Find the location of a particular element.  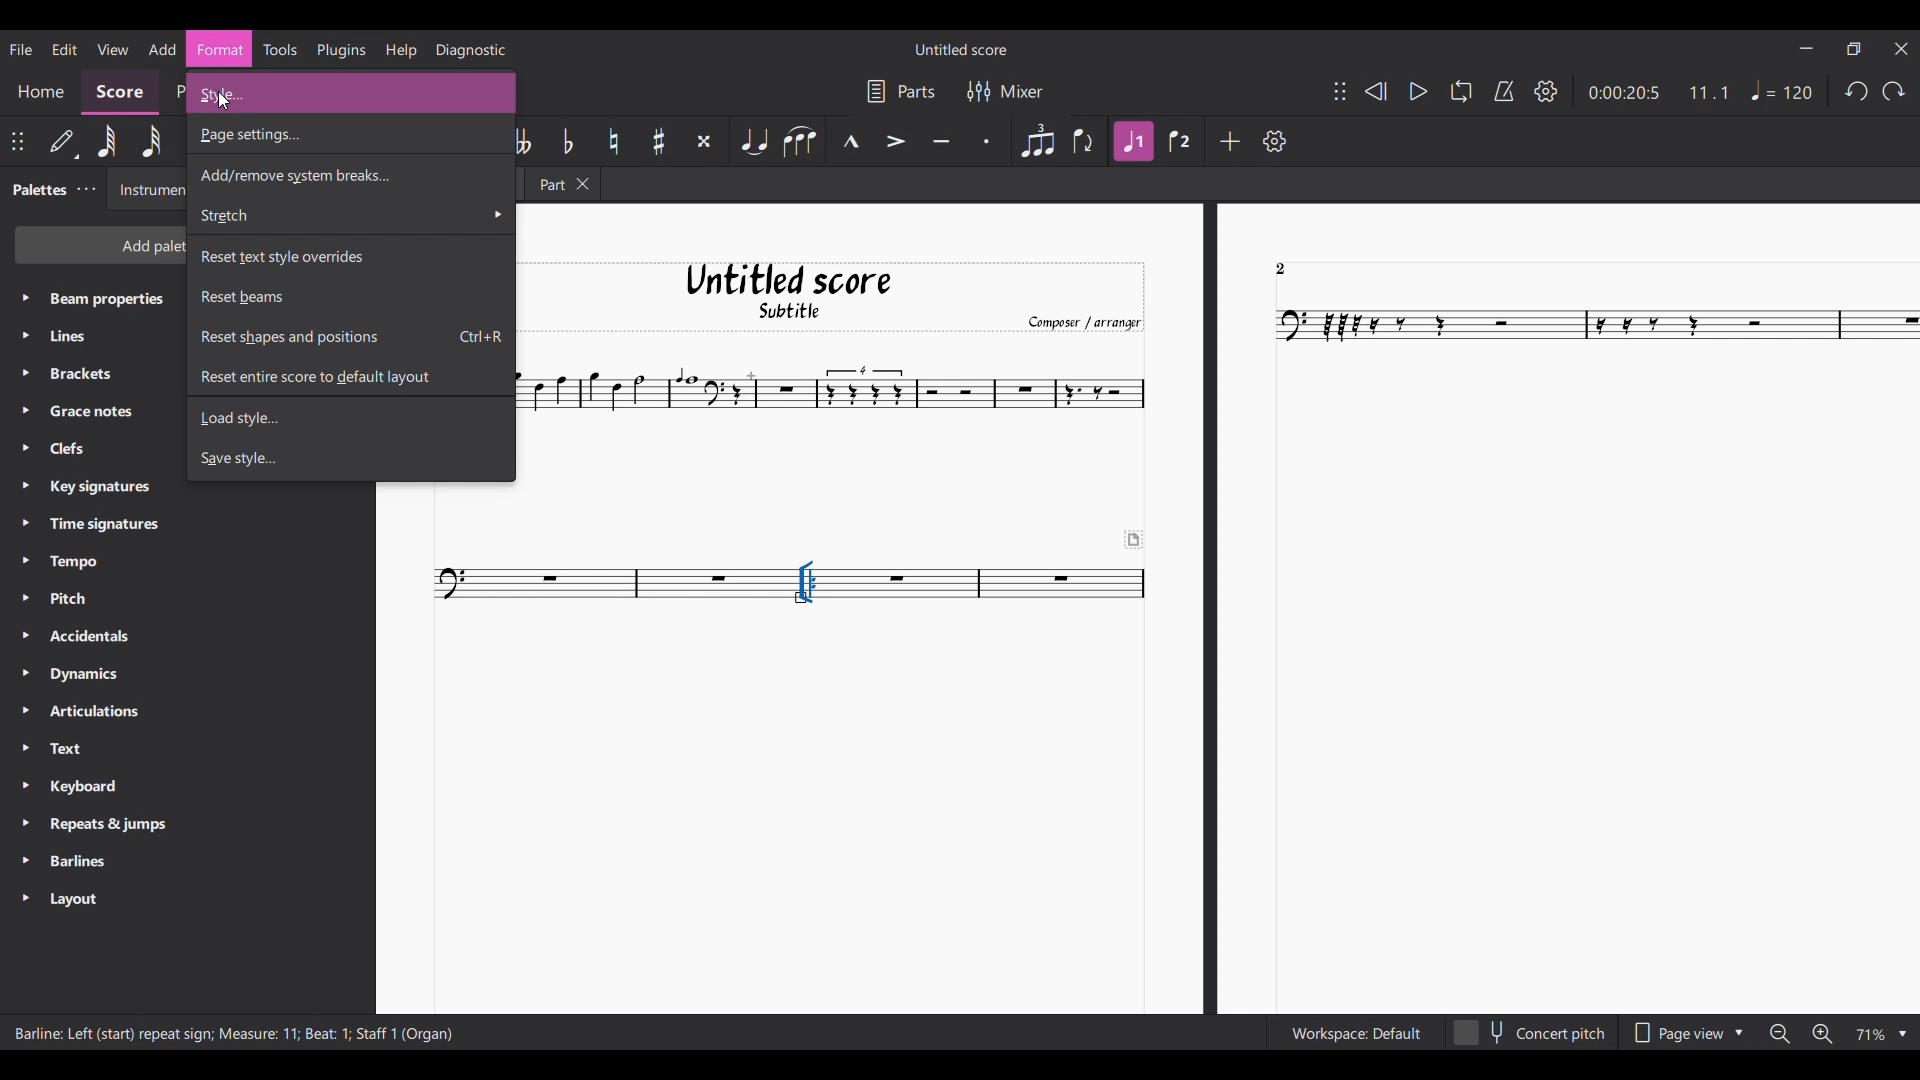

Accent is located at coordinates (897, 140).